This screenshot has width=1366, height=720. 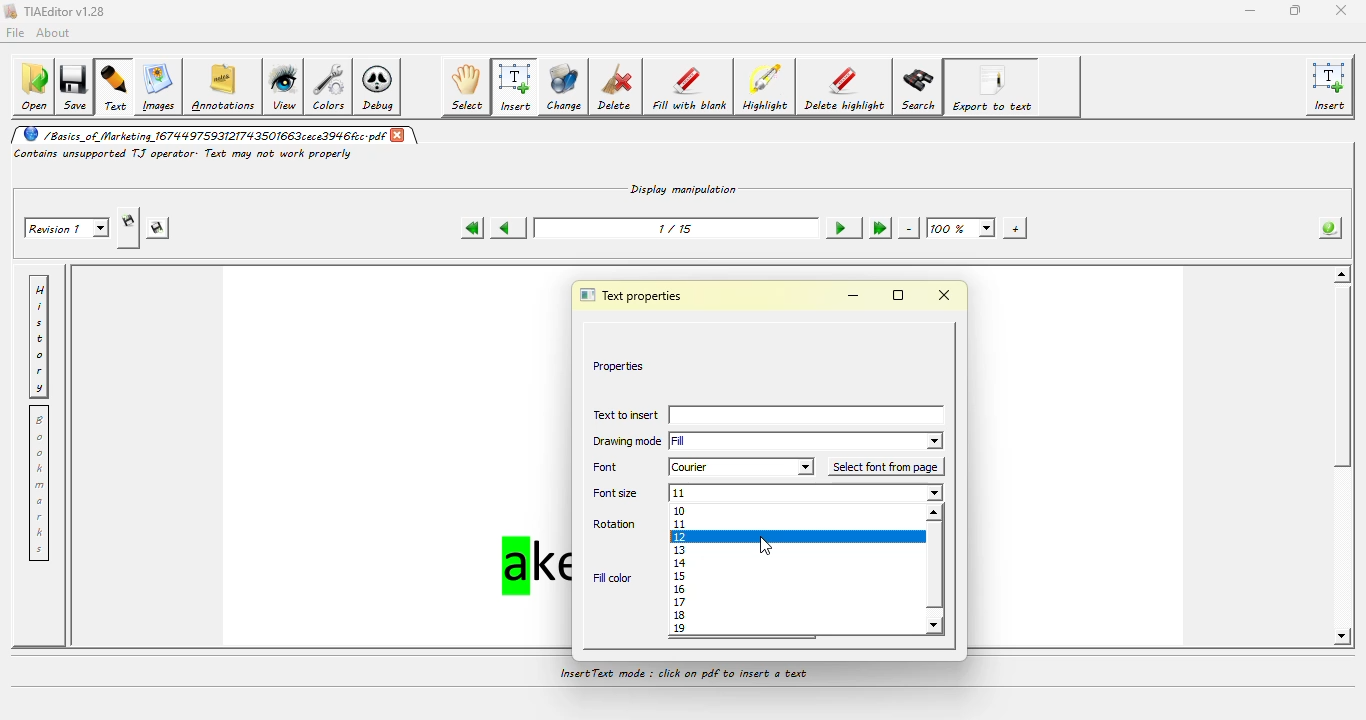 I want to click on Fill, so click(x=808, y=440).